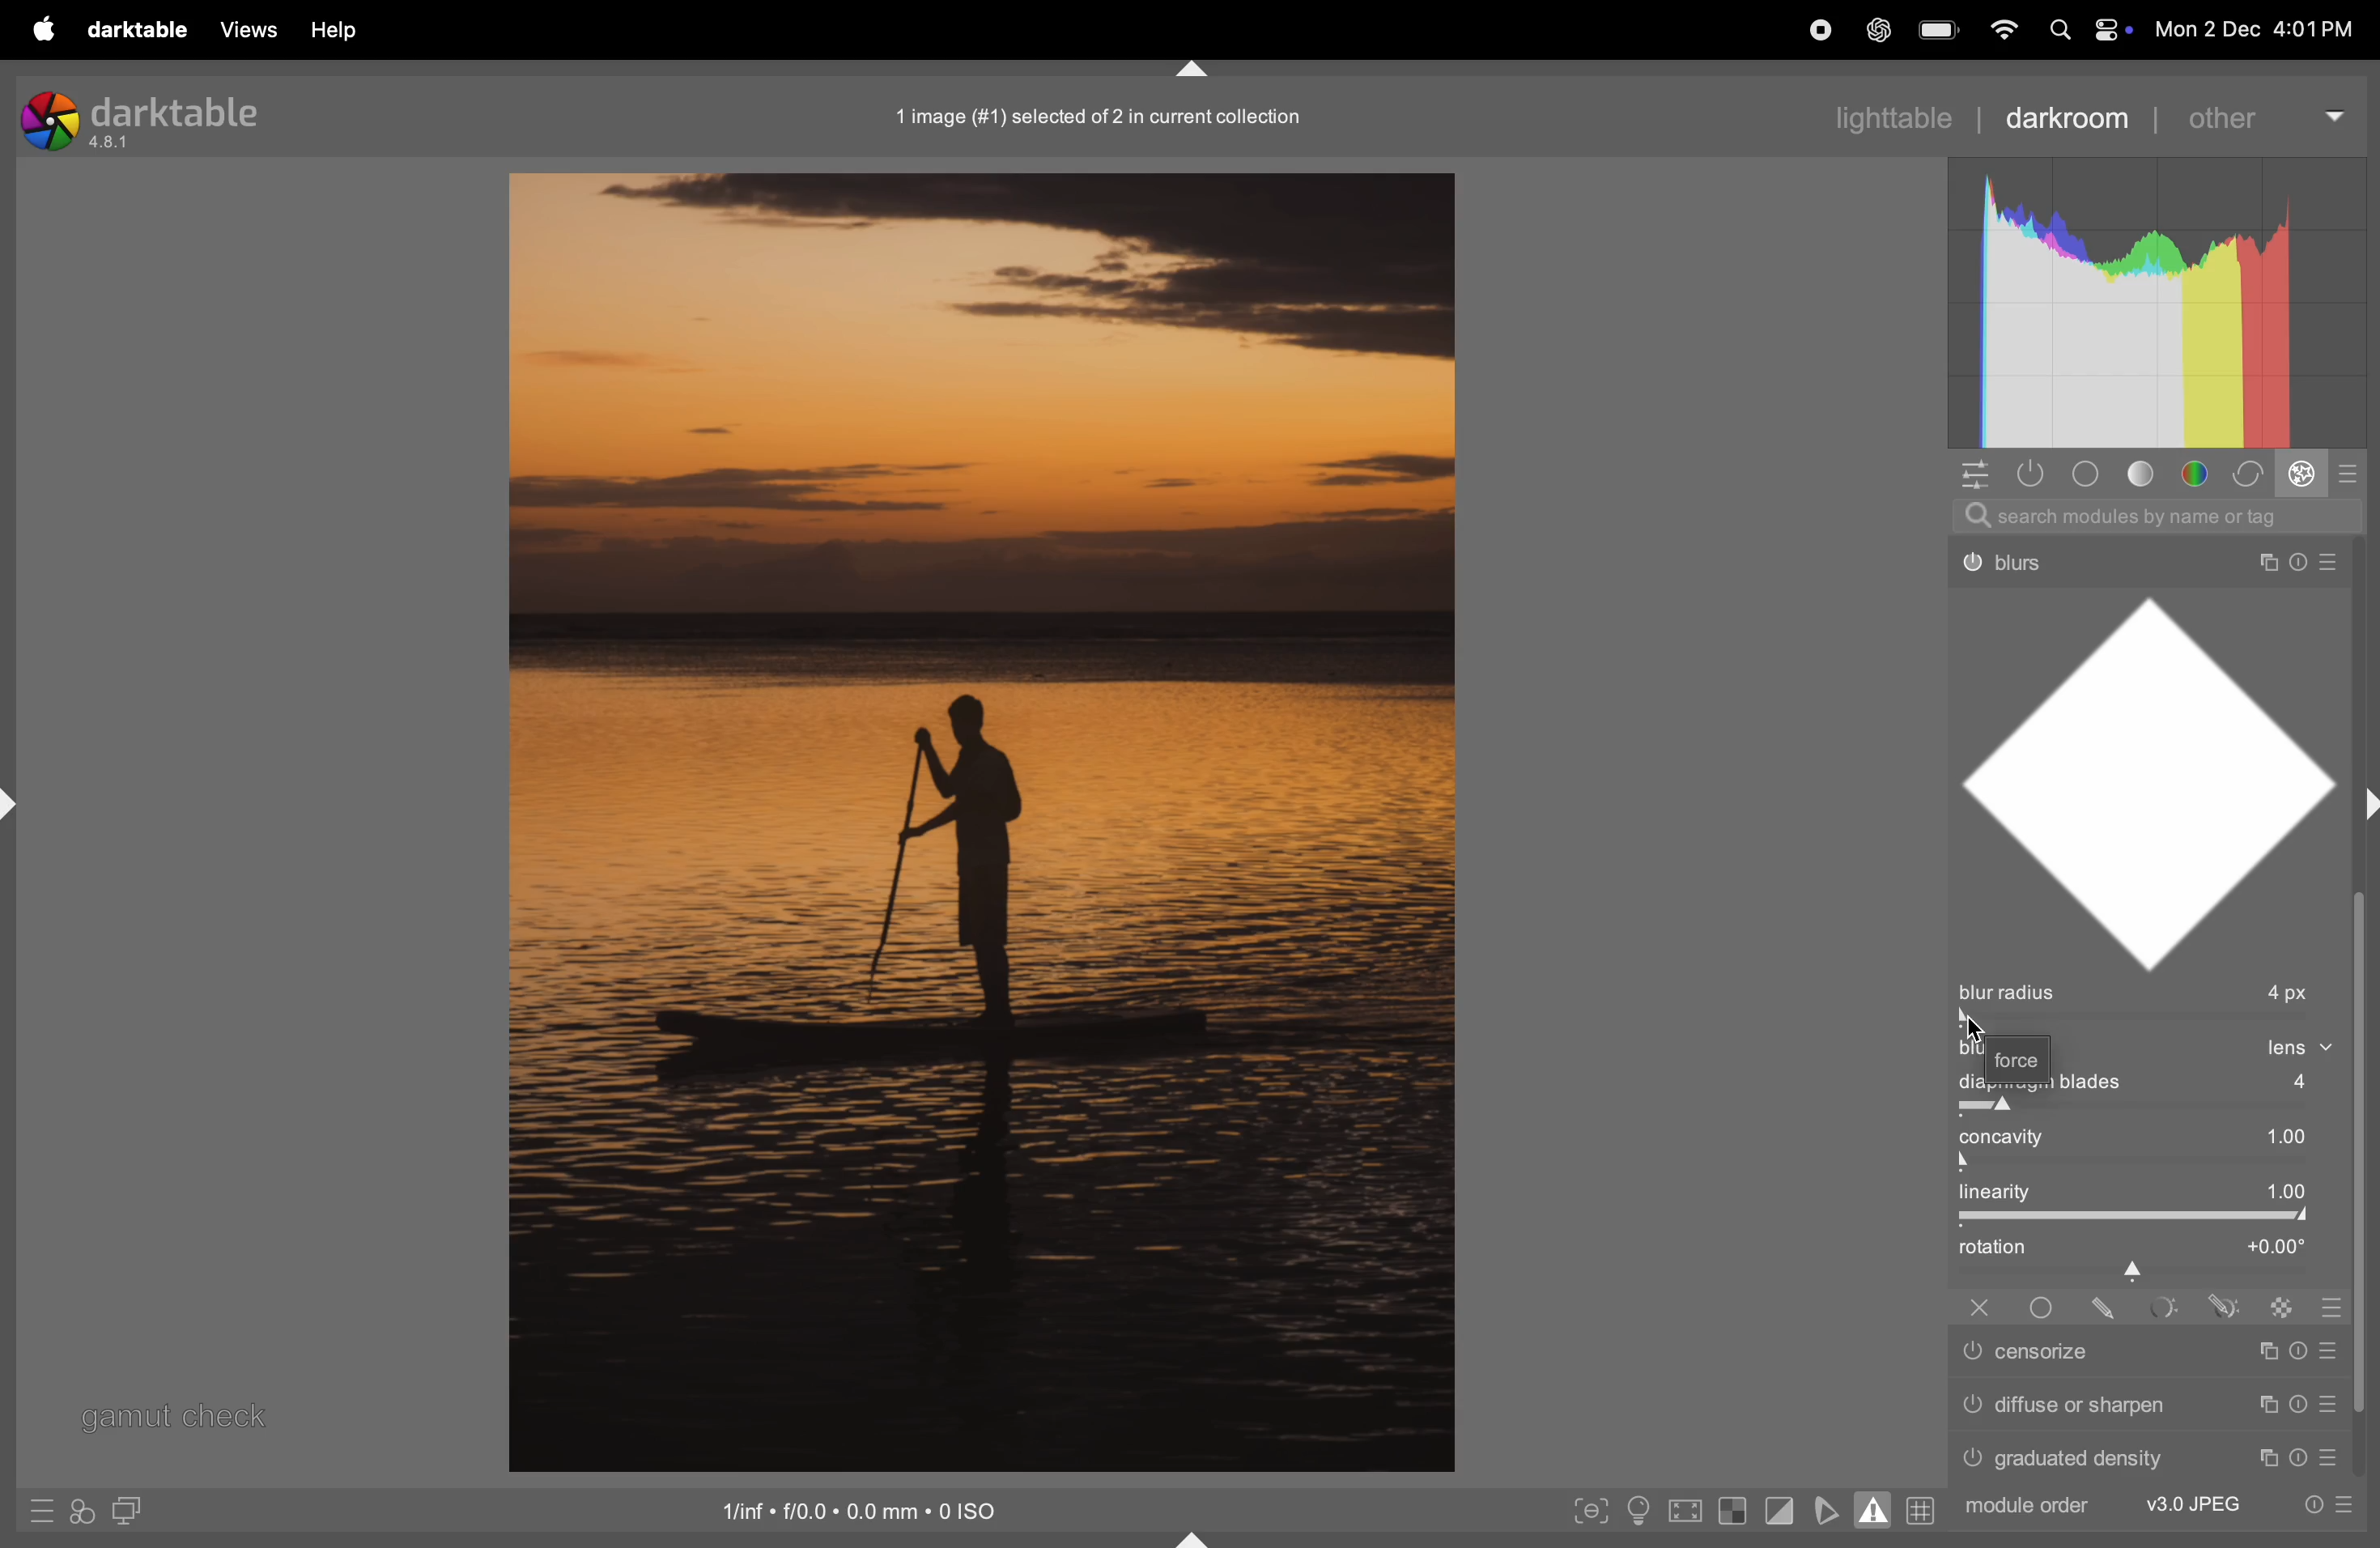 The width and height of the screenshot is (2380, 1548). I want to click on blur, so click(2009, 1050).